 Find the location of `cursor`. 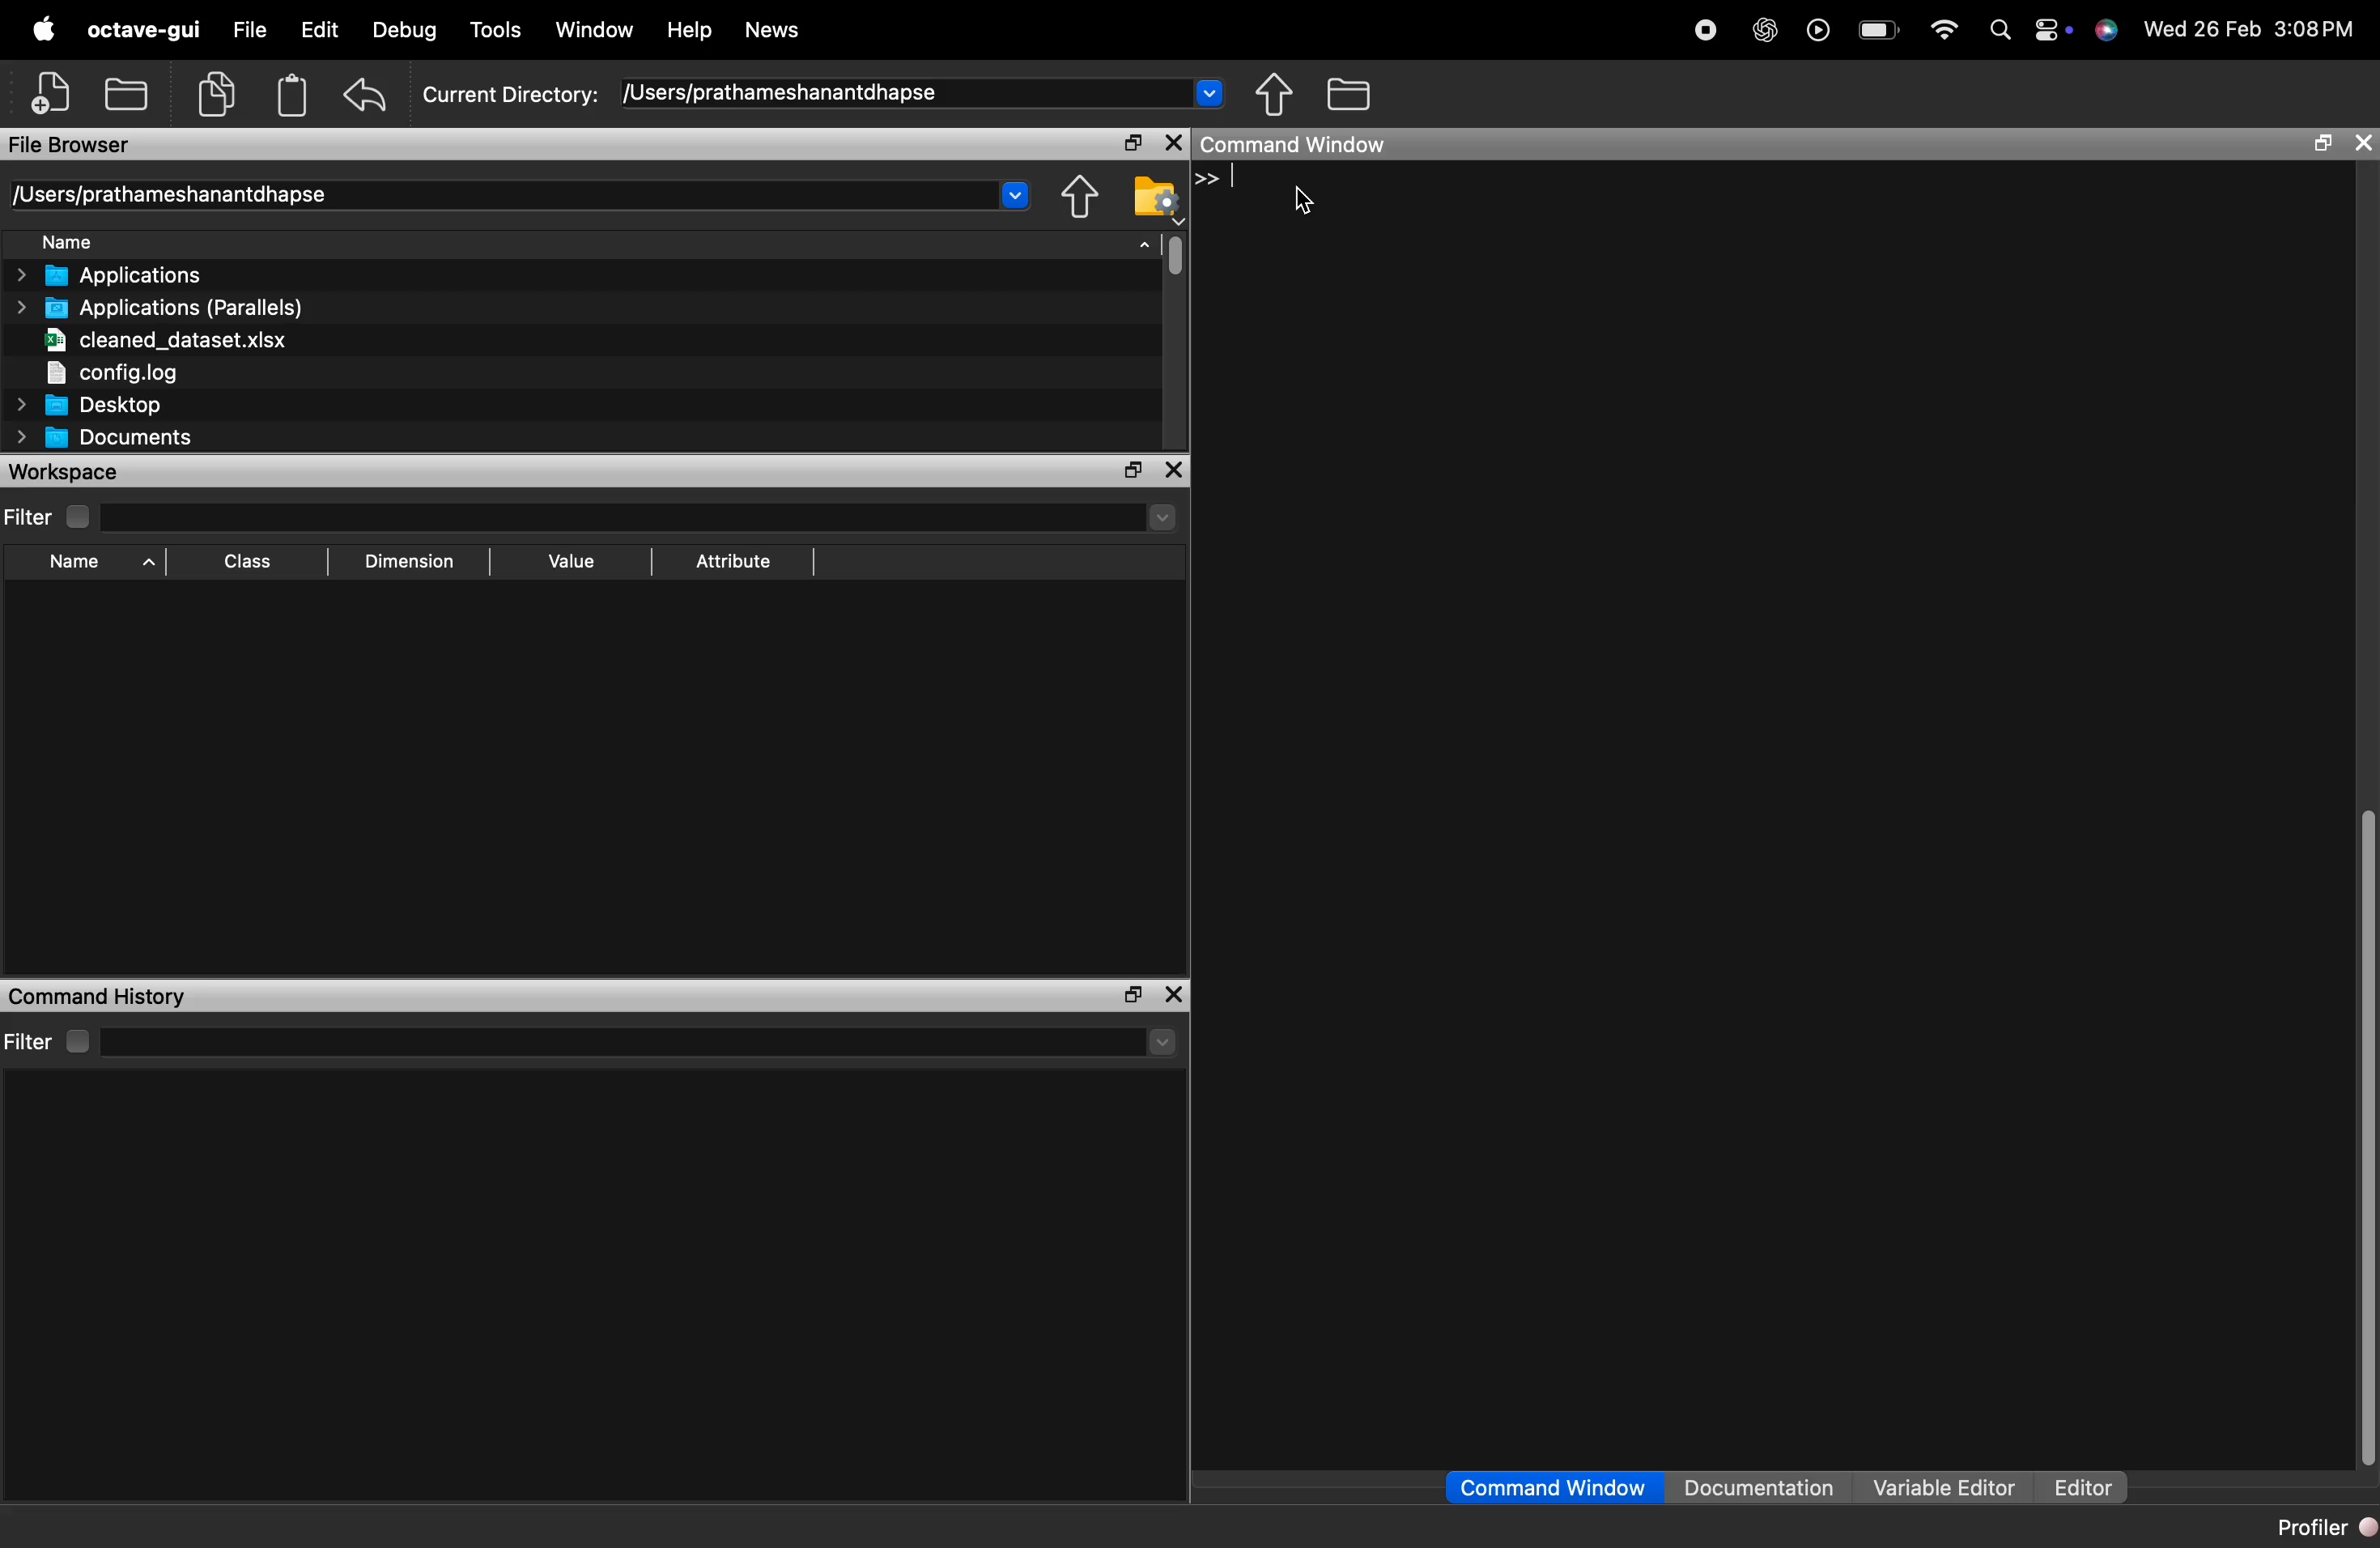

cursor is located at coordinates (1304, 200).